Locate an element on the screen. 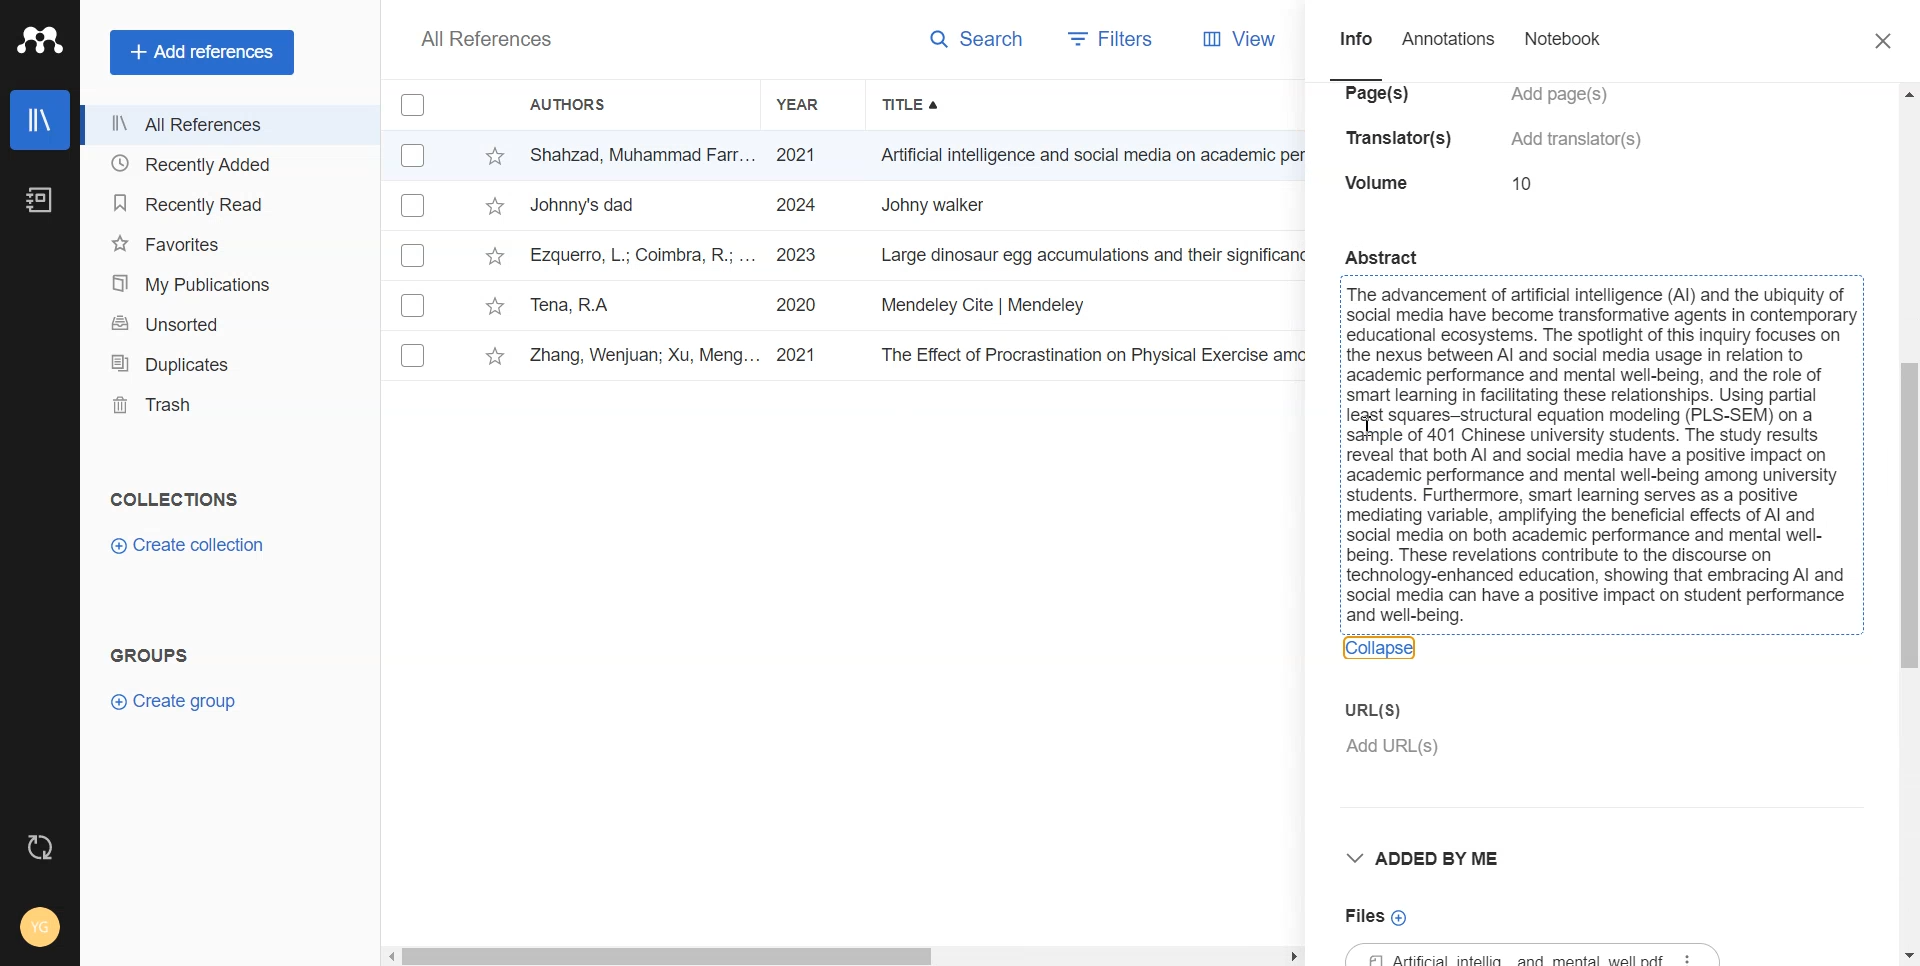  volume is located at coordinates (1376, 181).